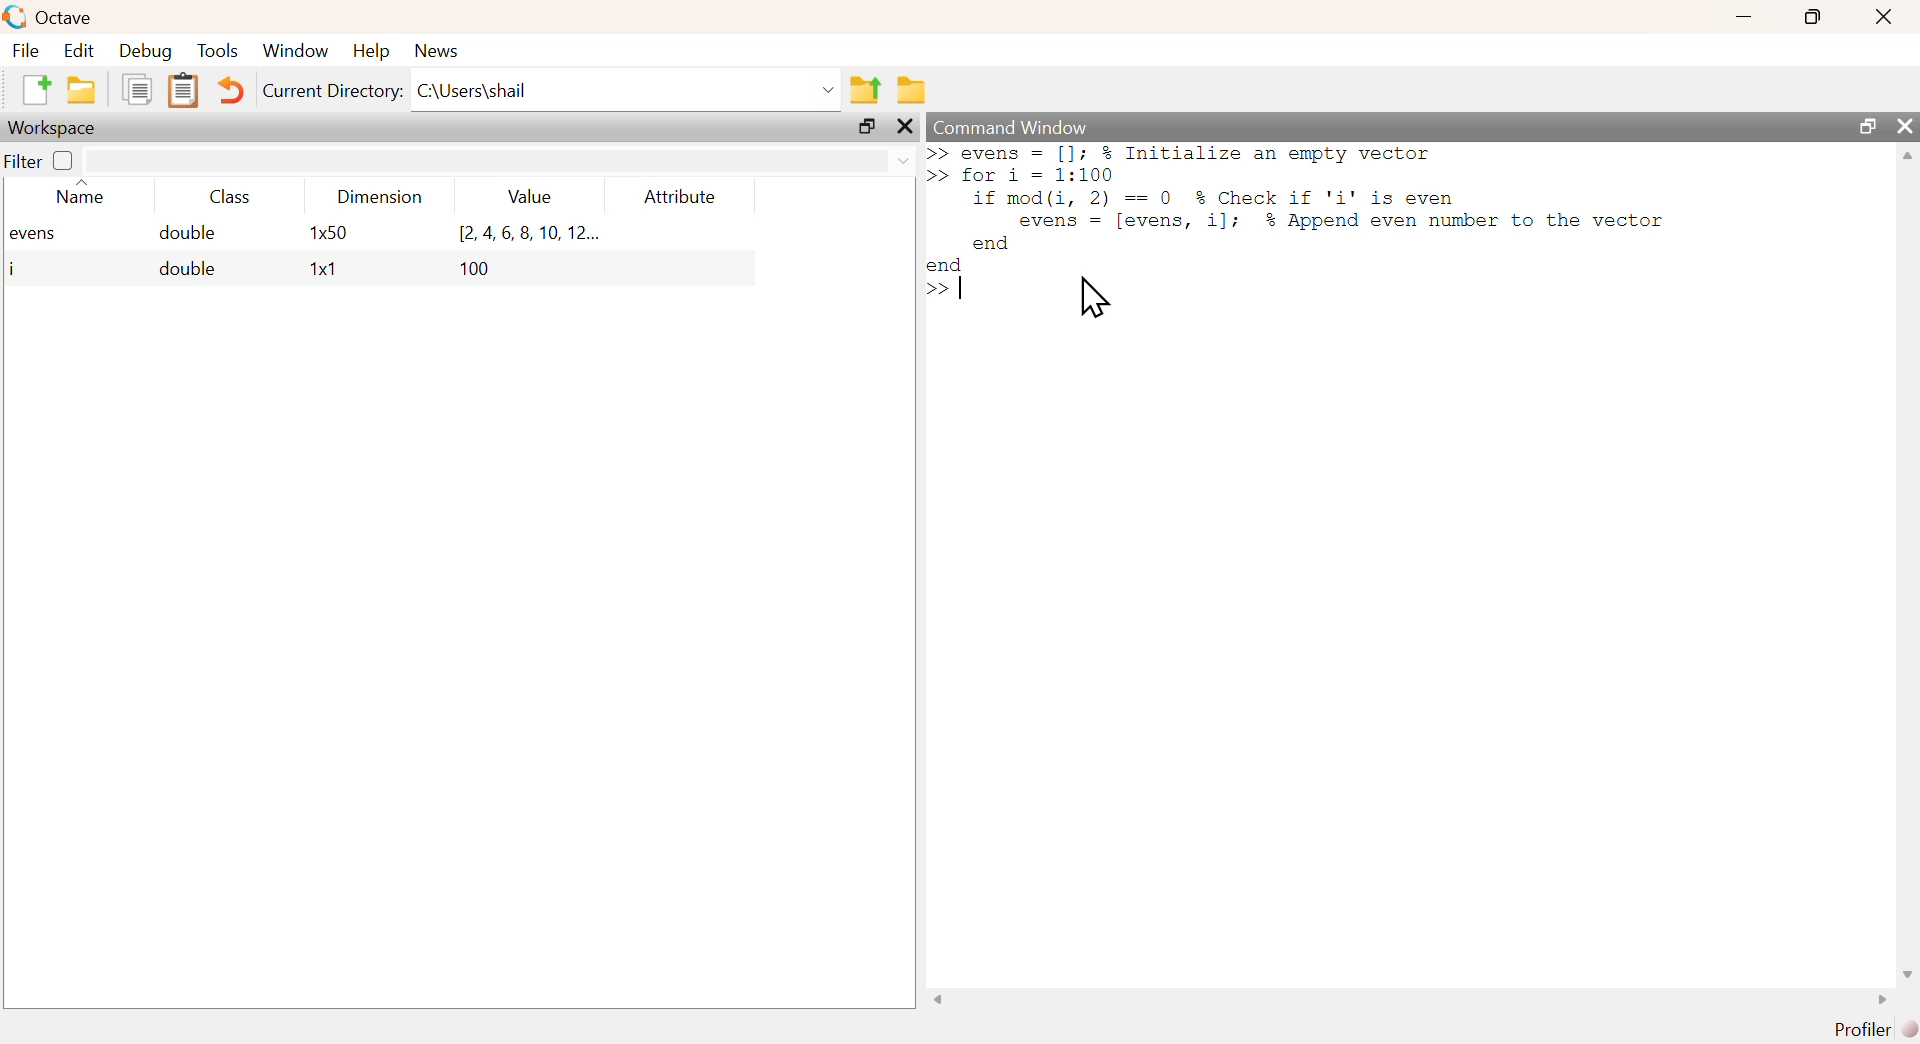  What do you see at coordinates (627, 89) in the screenshot?
I see `C:\Users\shail ` at bounding box center [627, 89].